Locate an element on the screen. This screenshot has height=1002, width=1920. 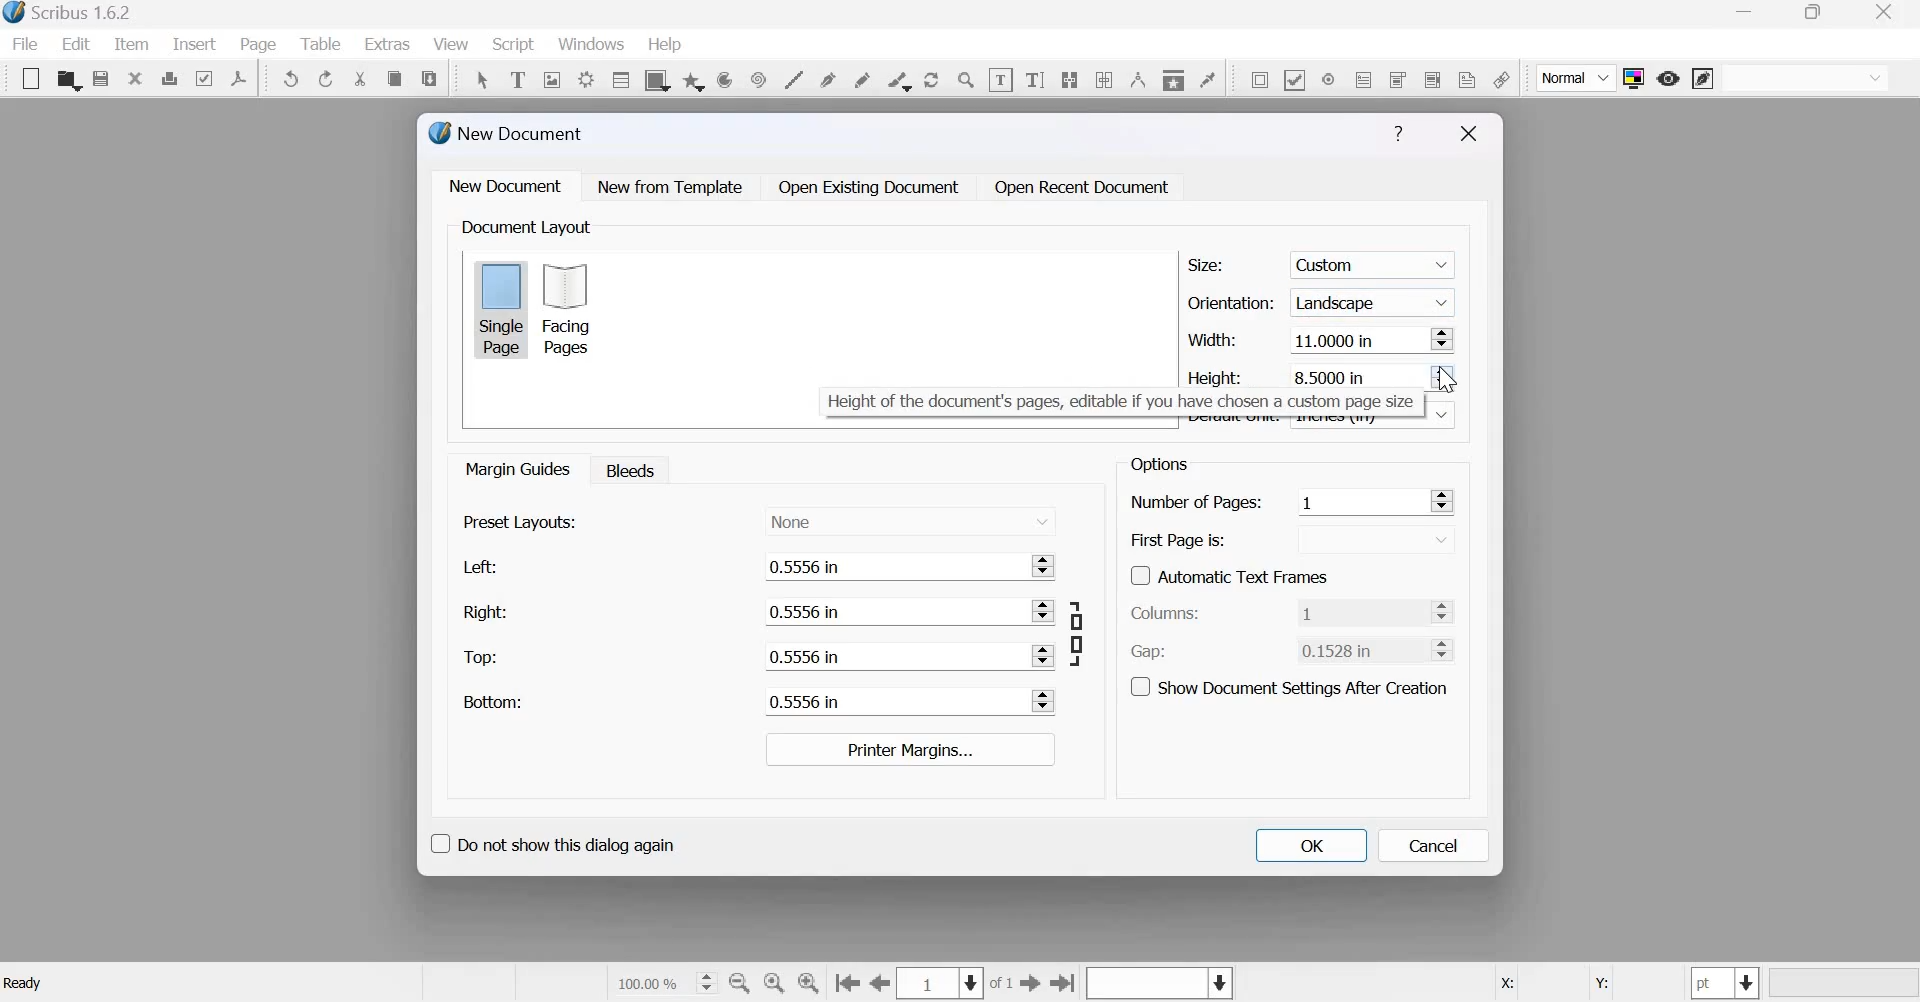
Link text frames is located at coordinates (1069, 77).